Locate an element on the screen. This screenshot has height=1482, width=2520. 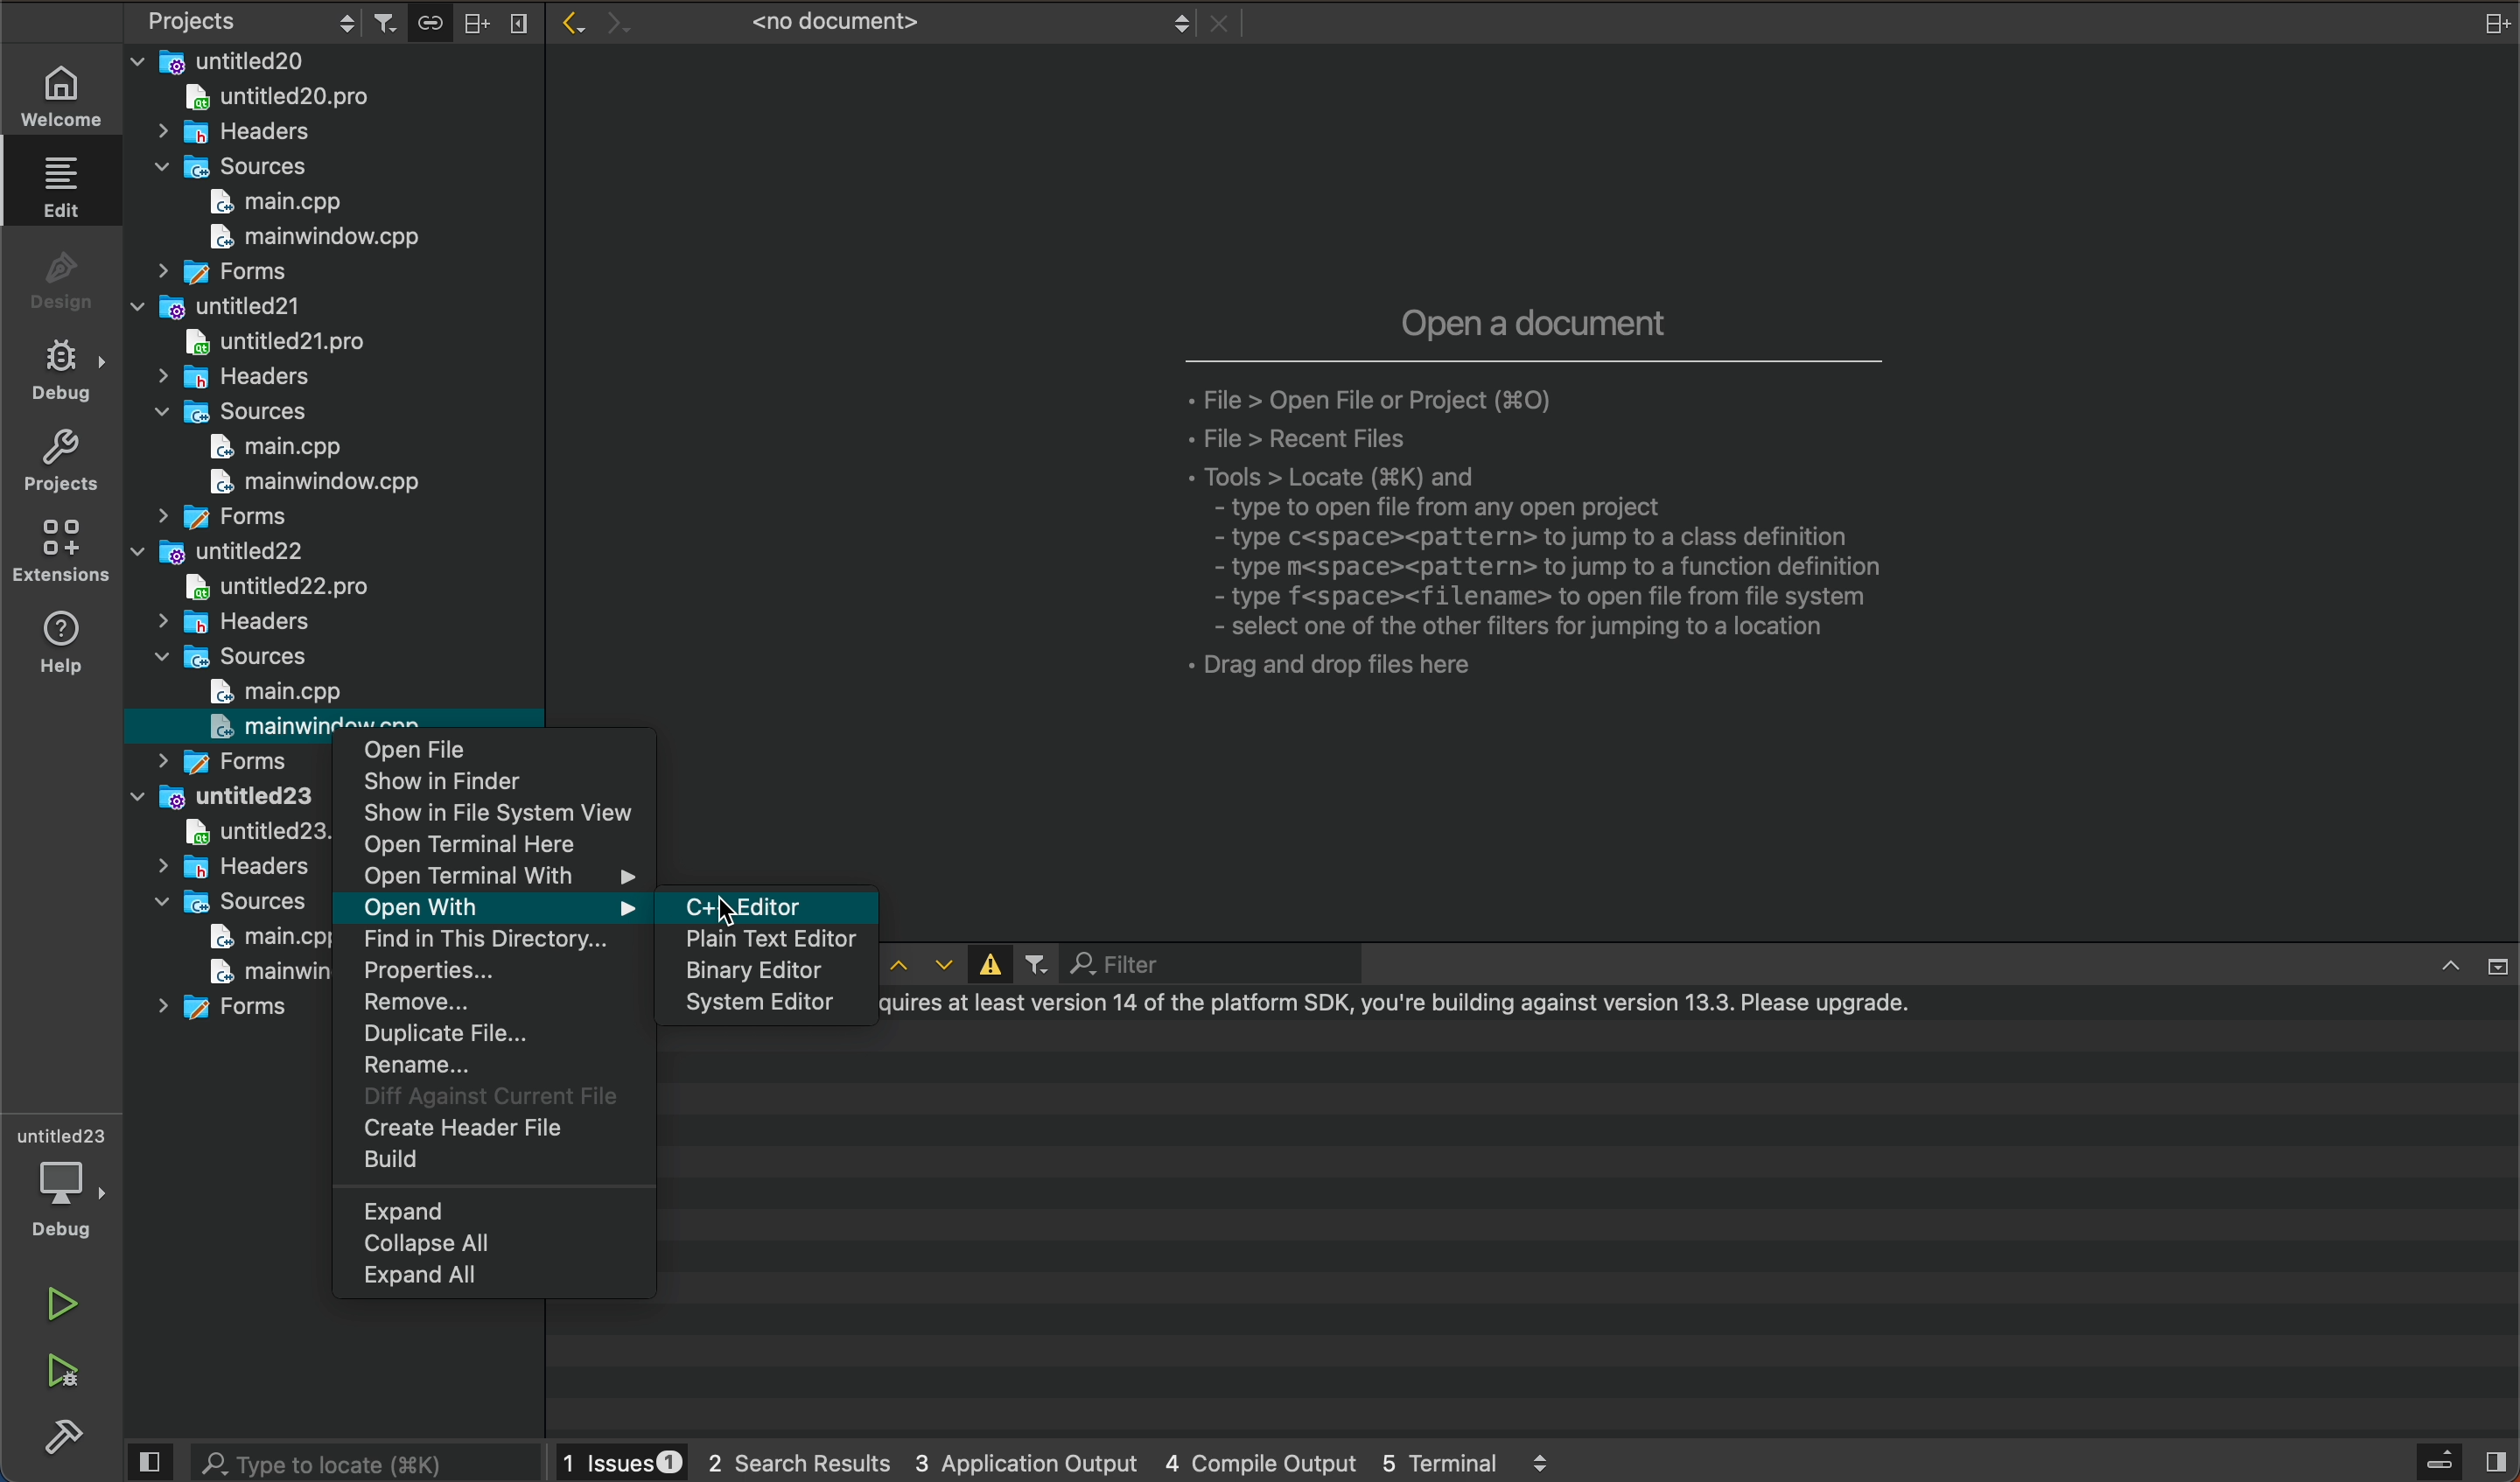
main.cpp is located at coordinates (256, 449).